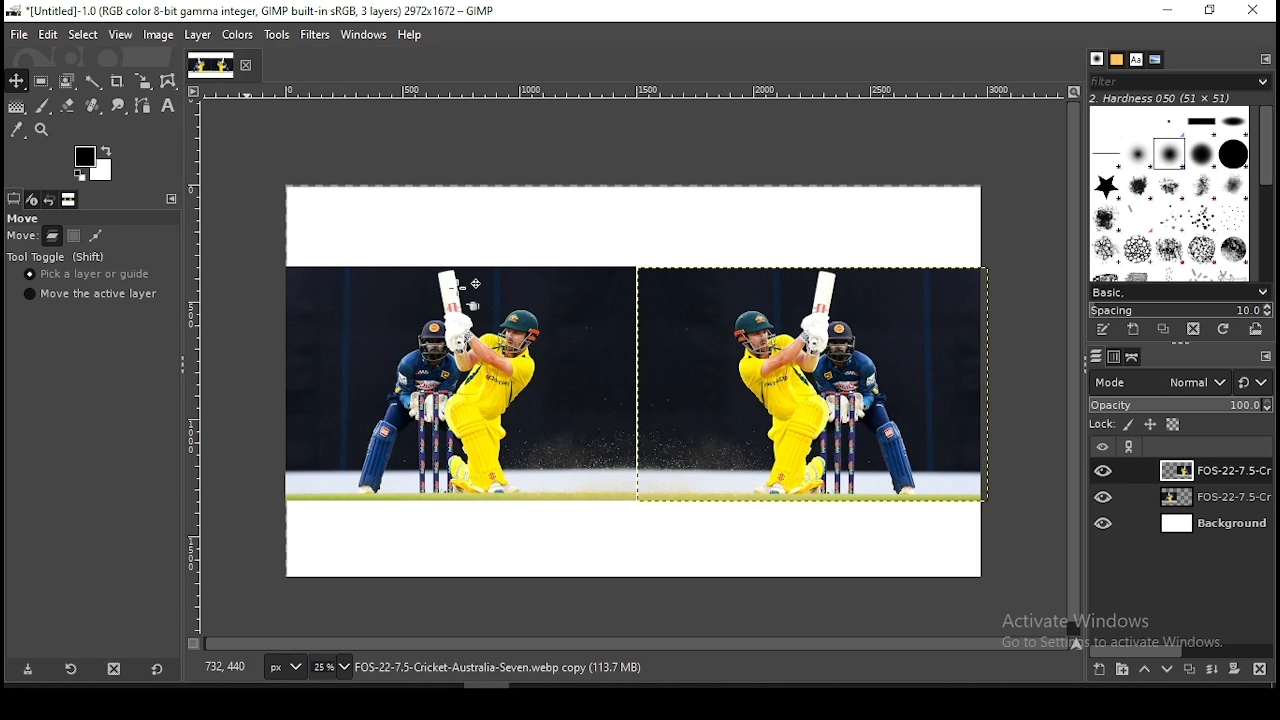 The height and width of the screenshot is (720, 1280). I want to click on move, so click(22, 238).